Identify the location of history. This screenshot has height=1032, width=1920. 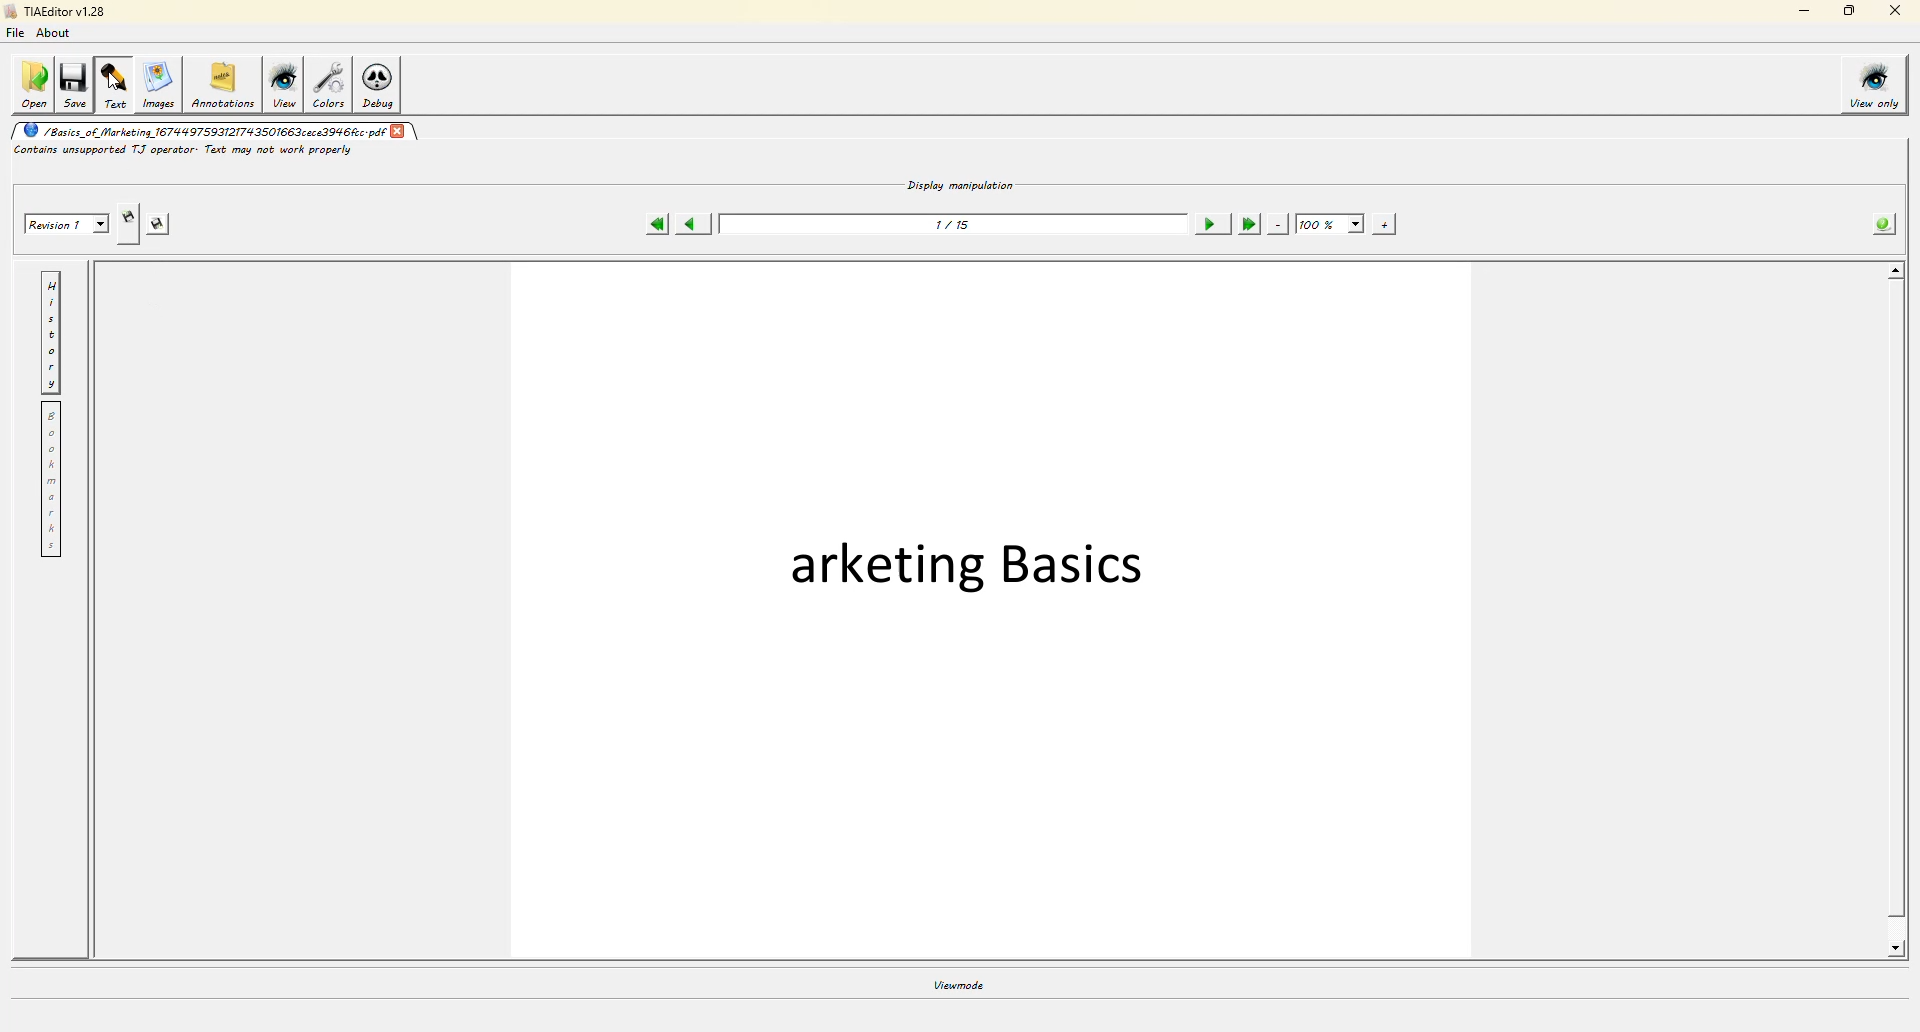
(50, 335).